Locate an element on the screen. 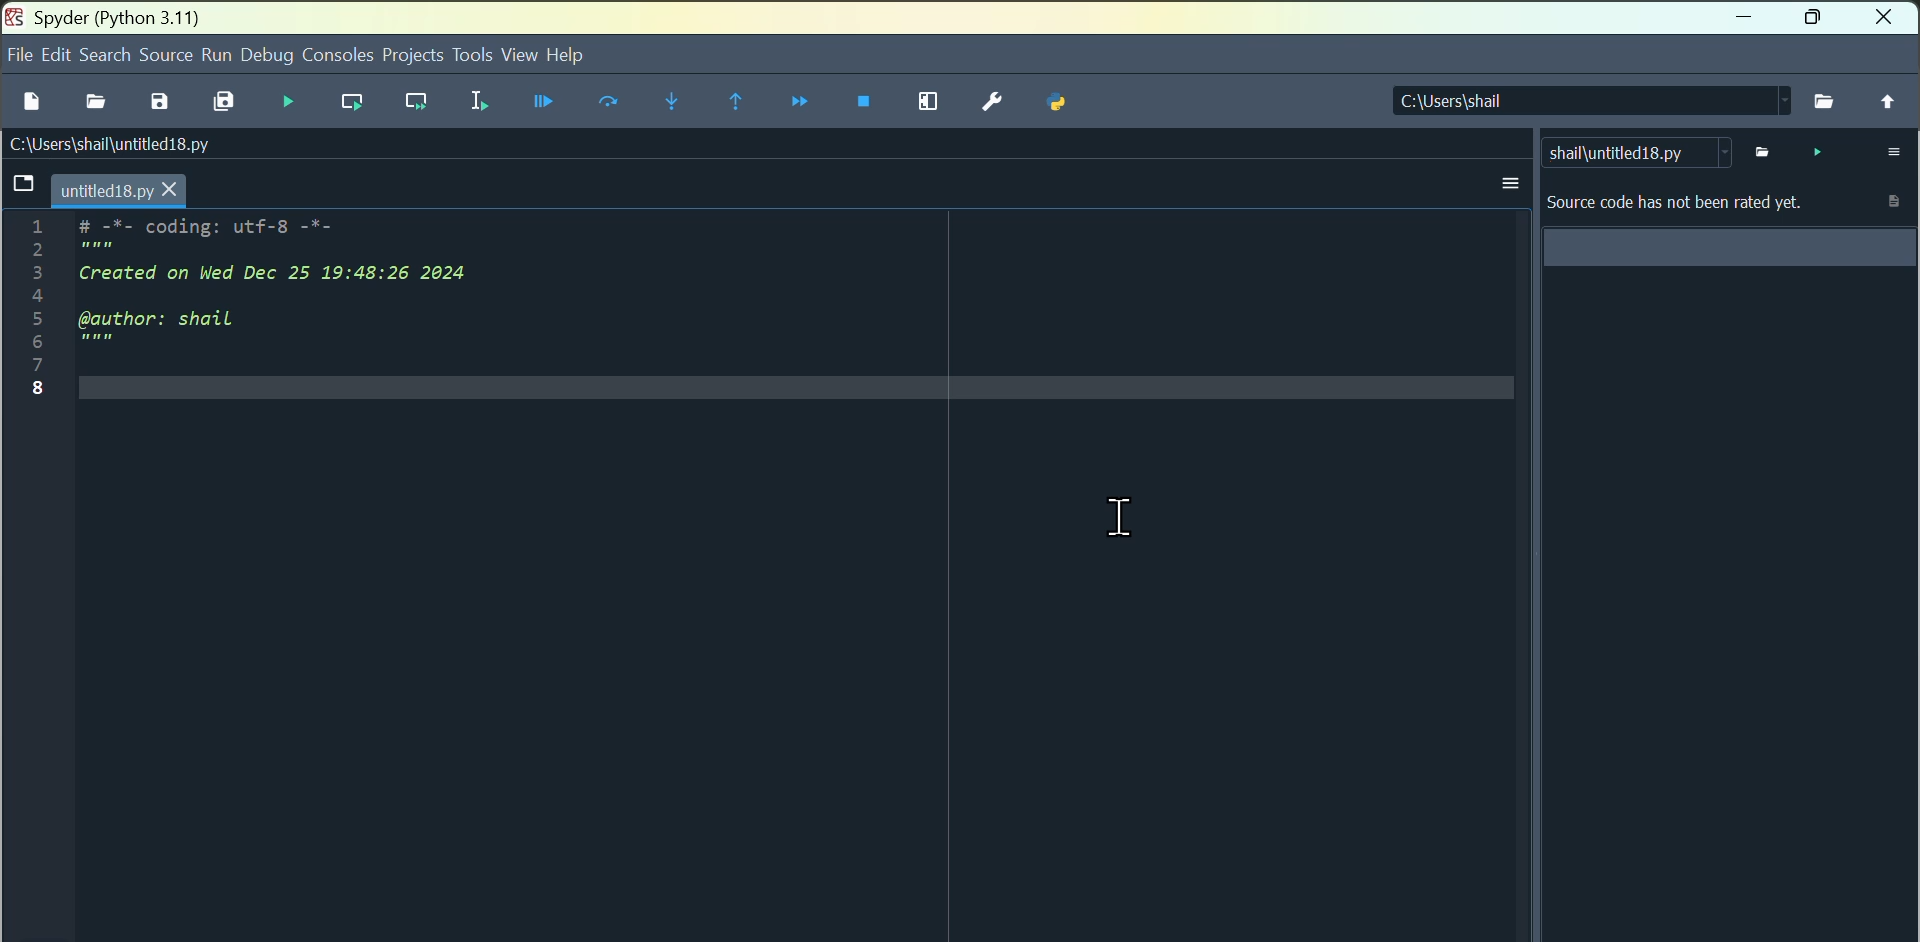  Run is located at coordinates (215, 53).